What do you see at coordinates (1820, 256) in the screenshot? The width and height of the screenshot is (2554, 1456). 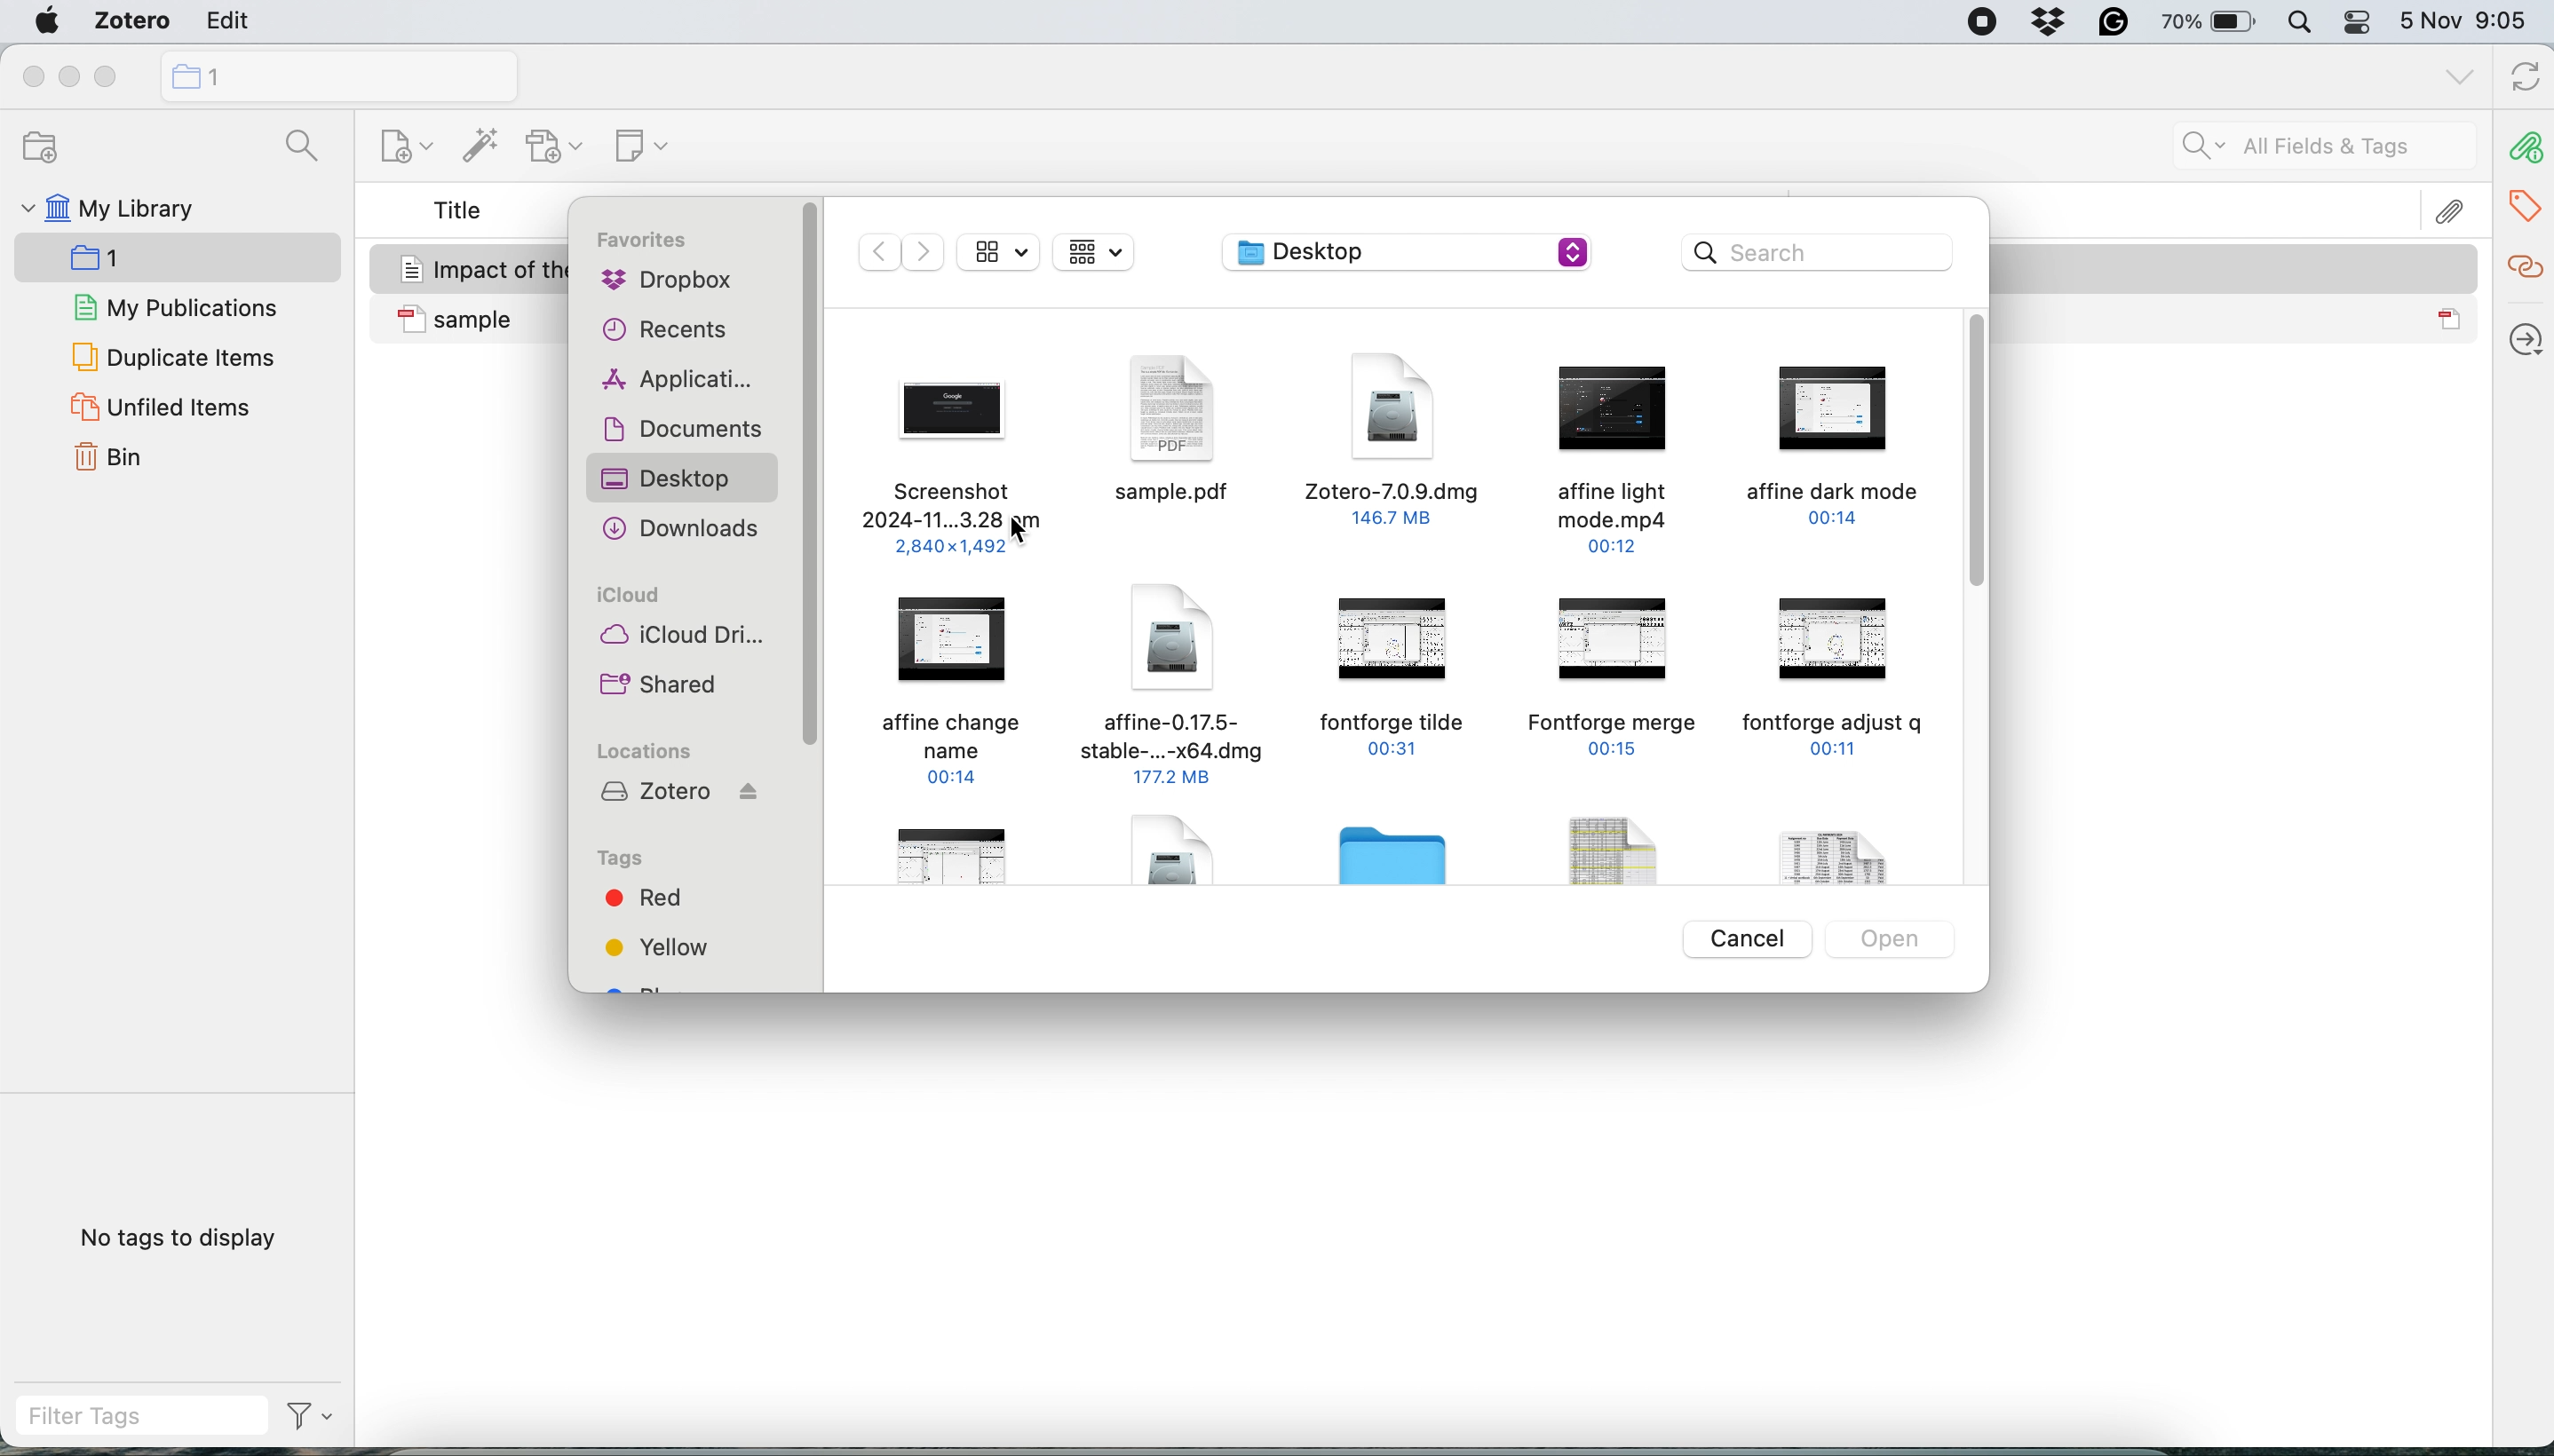 I see `search` at bounding box center [1820, 256].